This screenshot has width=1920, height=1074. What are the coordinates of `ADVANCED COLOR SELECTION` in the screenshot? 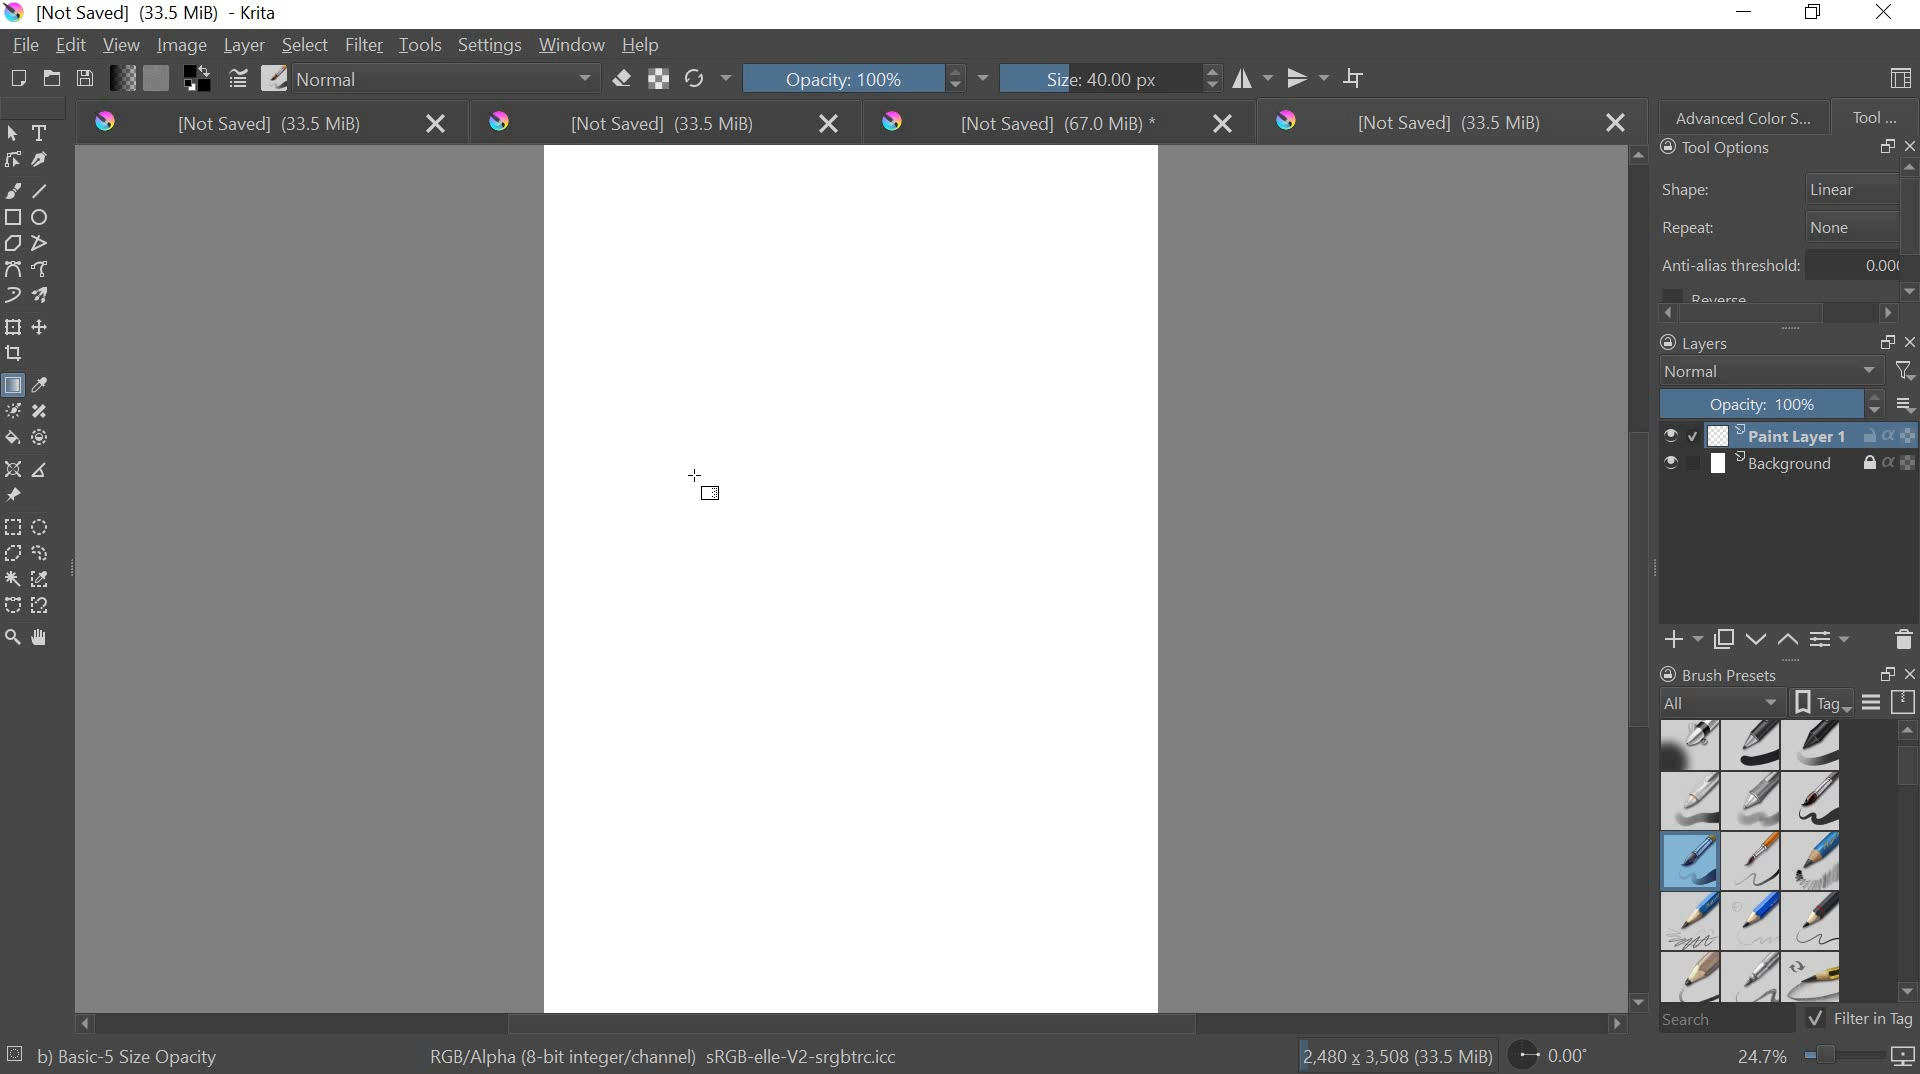 It's located at (1736, 114).